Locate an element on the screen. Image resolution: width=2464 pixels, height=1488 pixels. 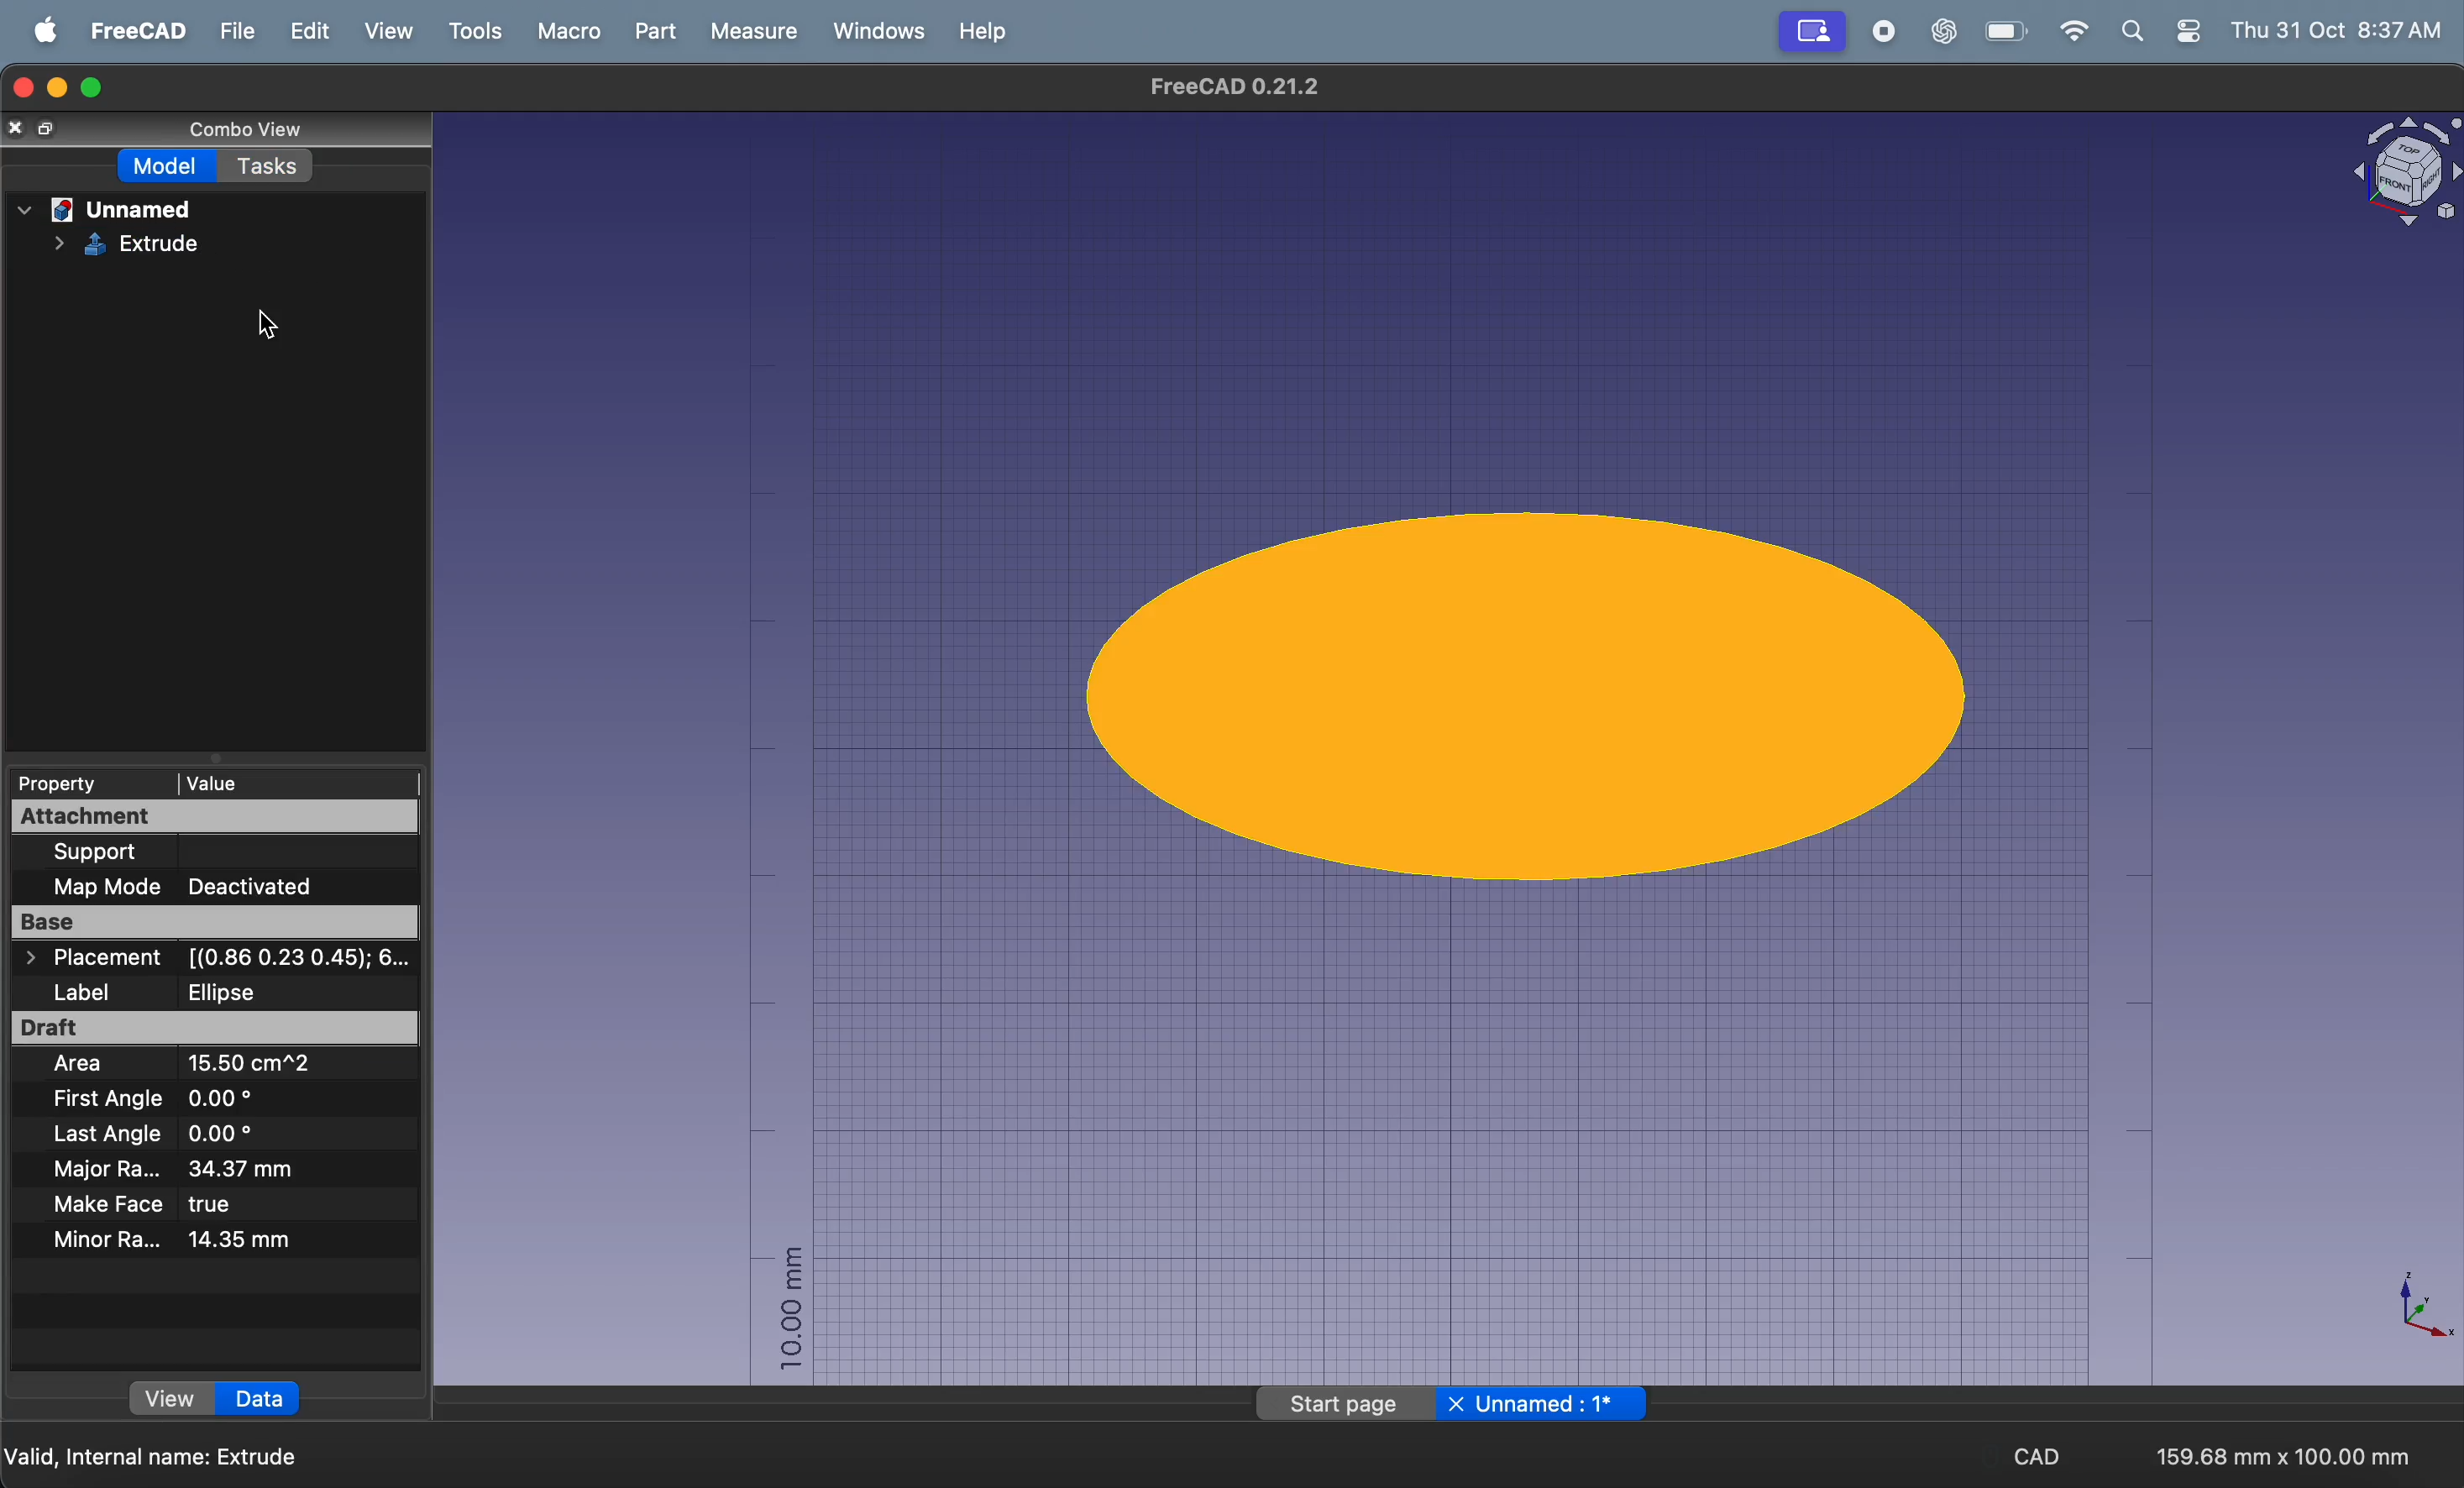
ellipse is located at coordinates (1539, 691).